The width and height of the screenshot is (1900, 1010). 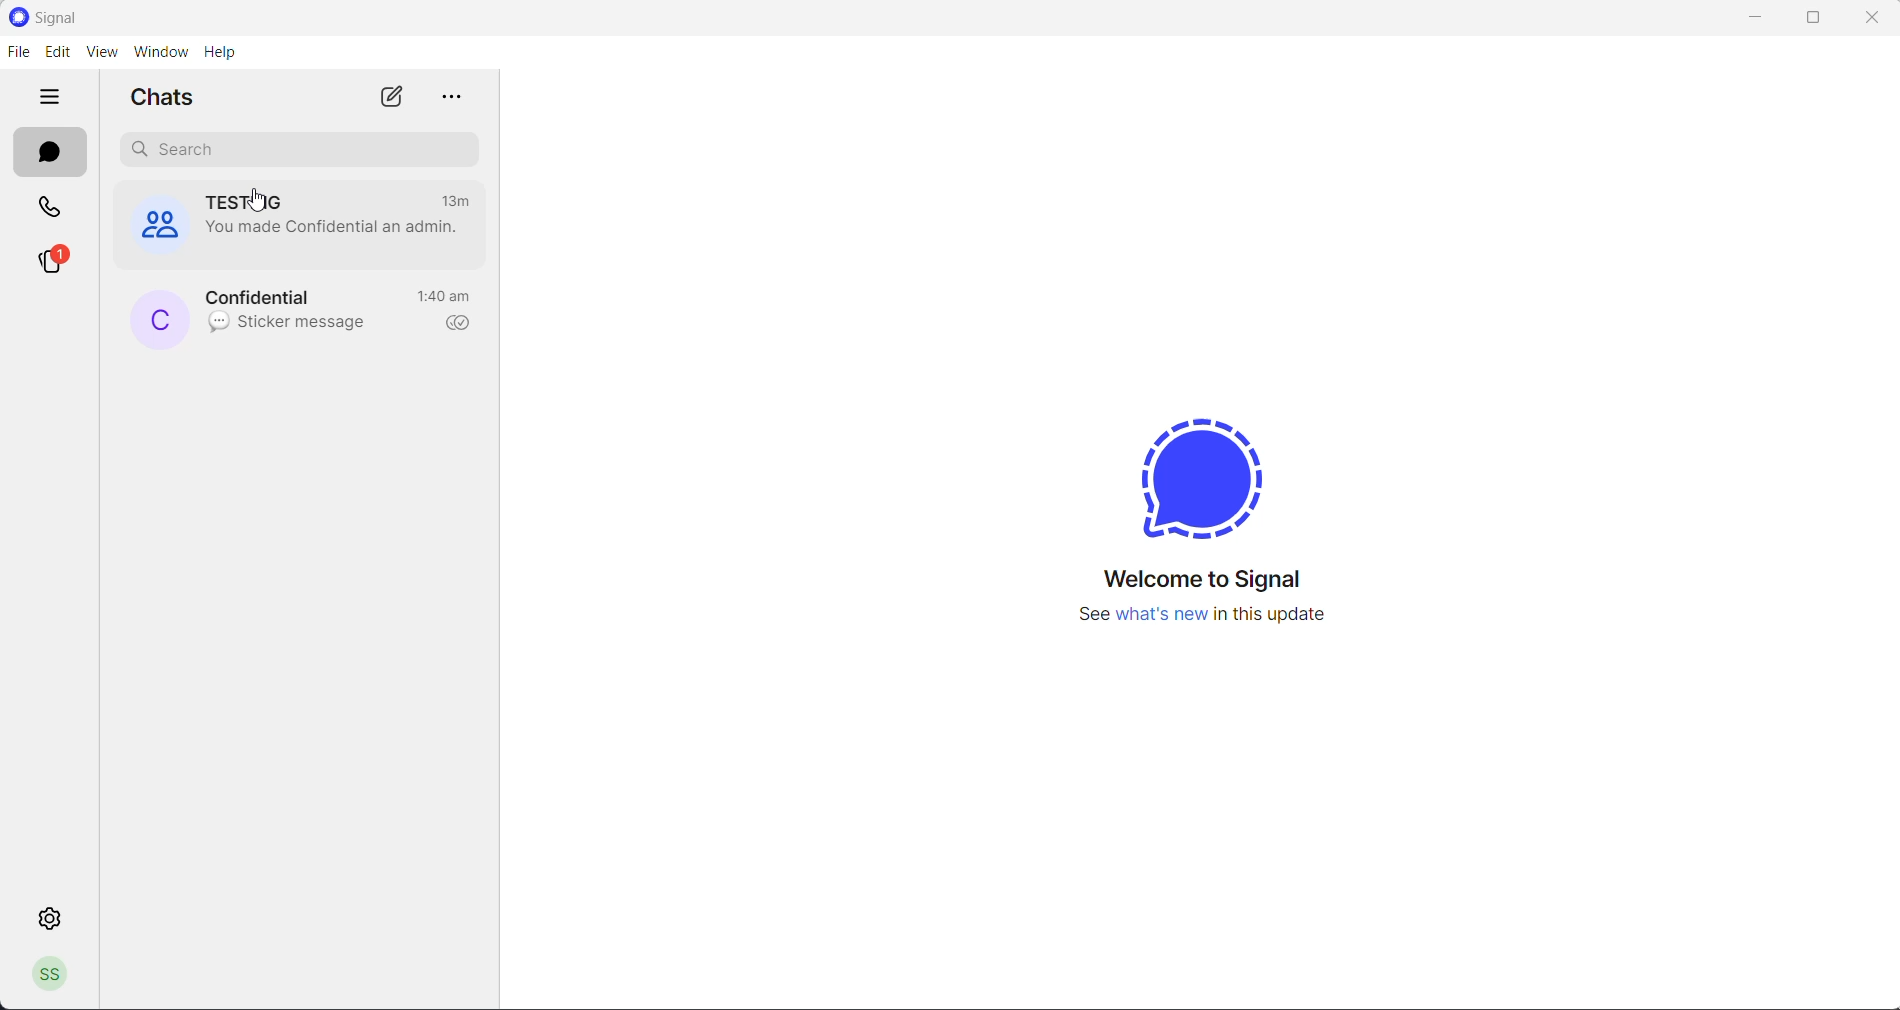 What do you see at coordinates (1211, 578) in the screenshot?
I see `welcome message` at bounding box center [1211, 578].